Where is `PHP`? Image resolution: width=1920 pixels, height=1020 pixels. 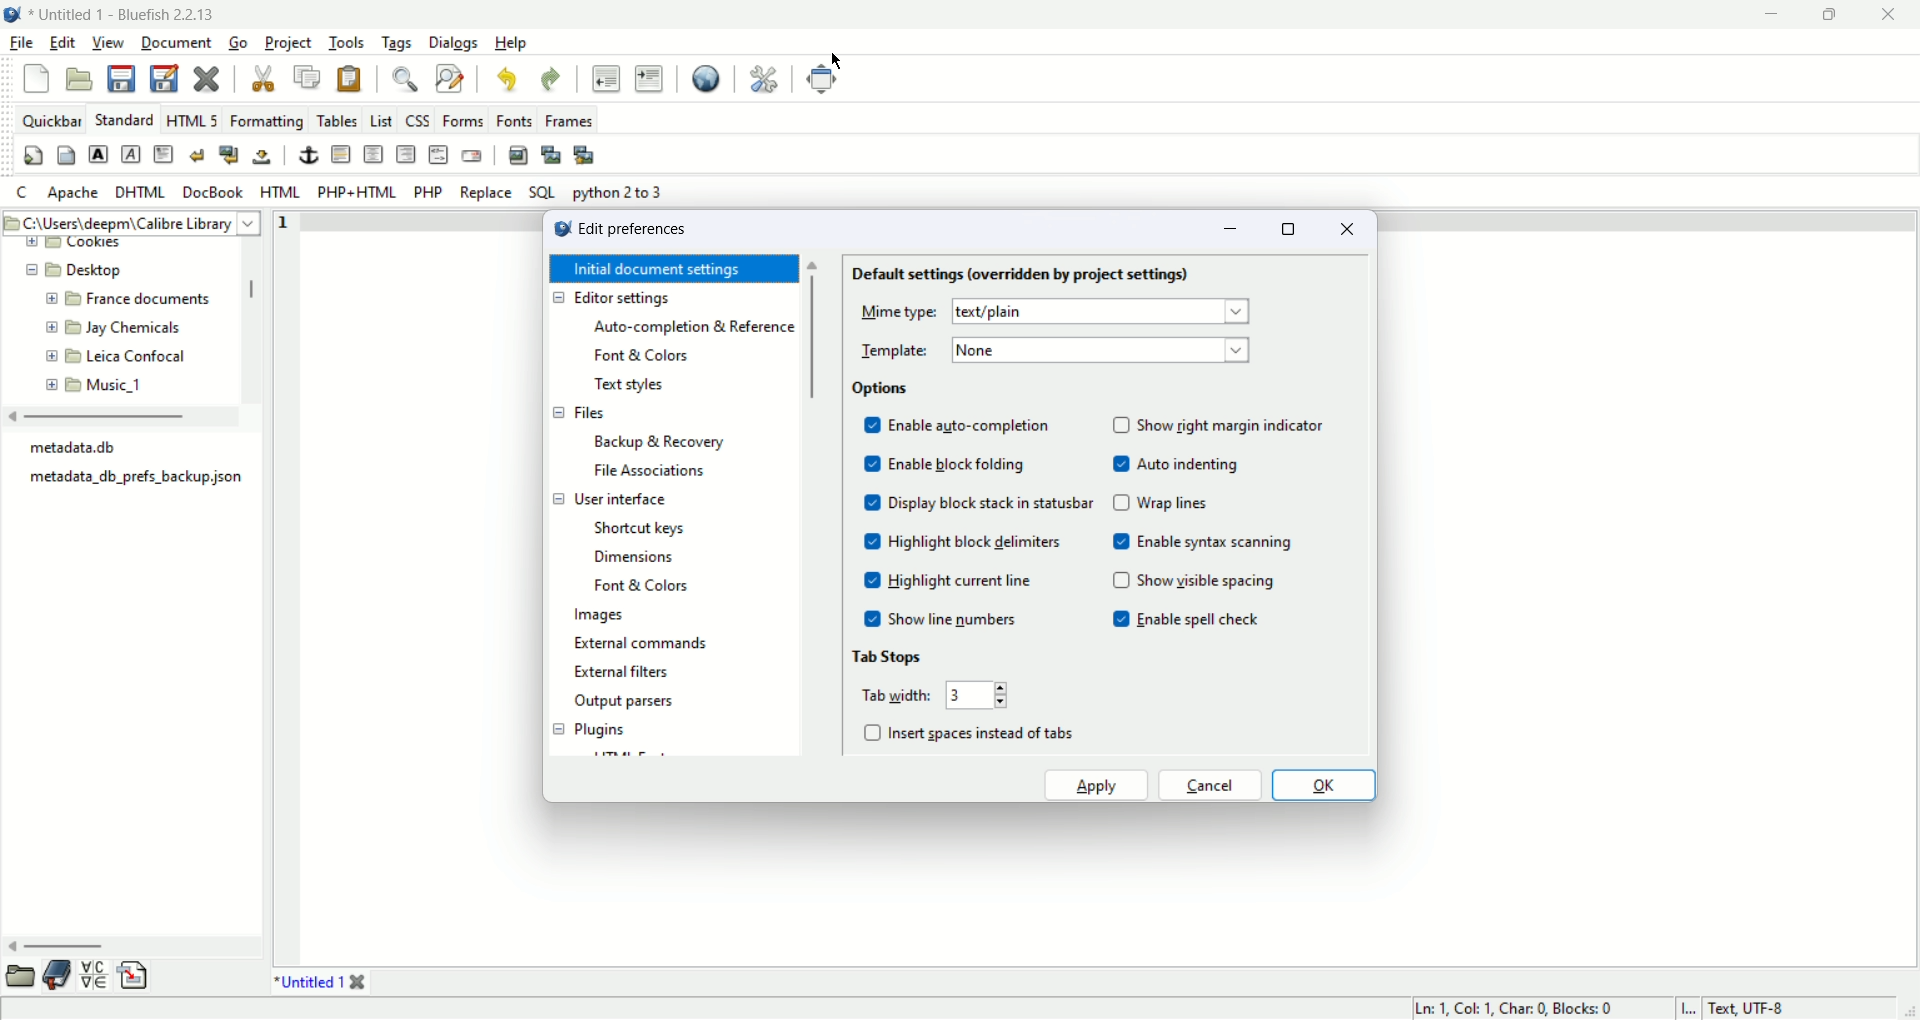
PHP is located at coordinates (430, 192).